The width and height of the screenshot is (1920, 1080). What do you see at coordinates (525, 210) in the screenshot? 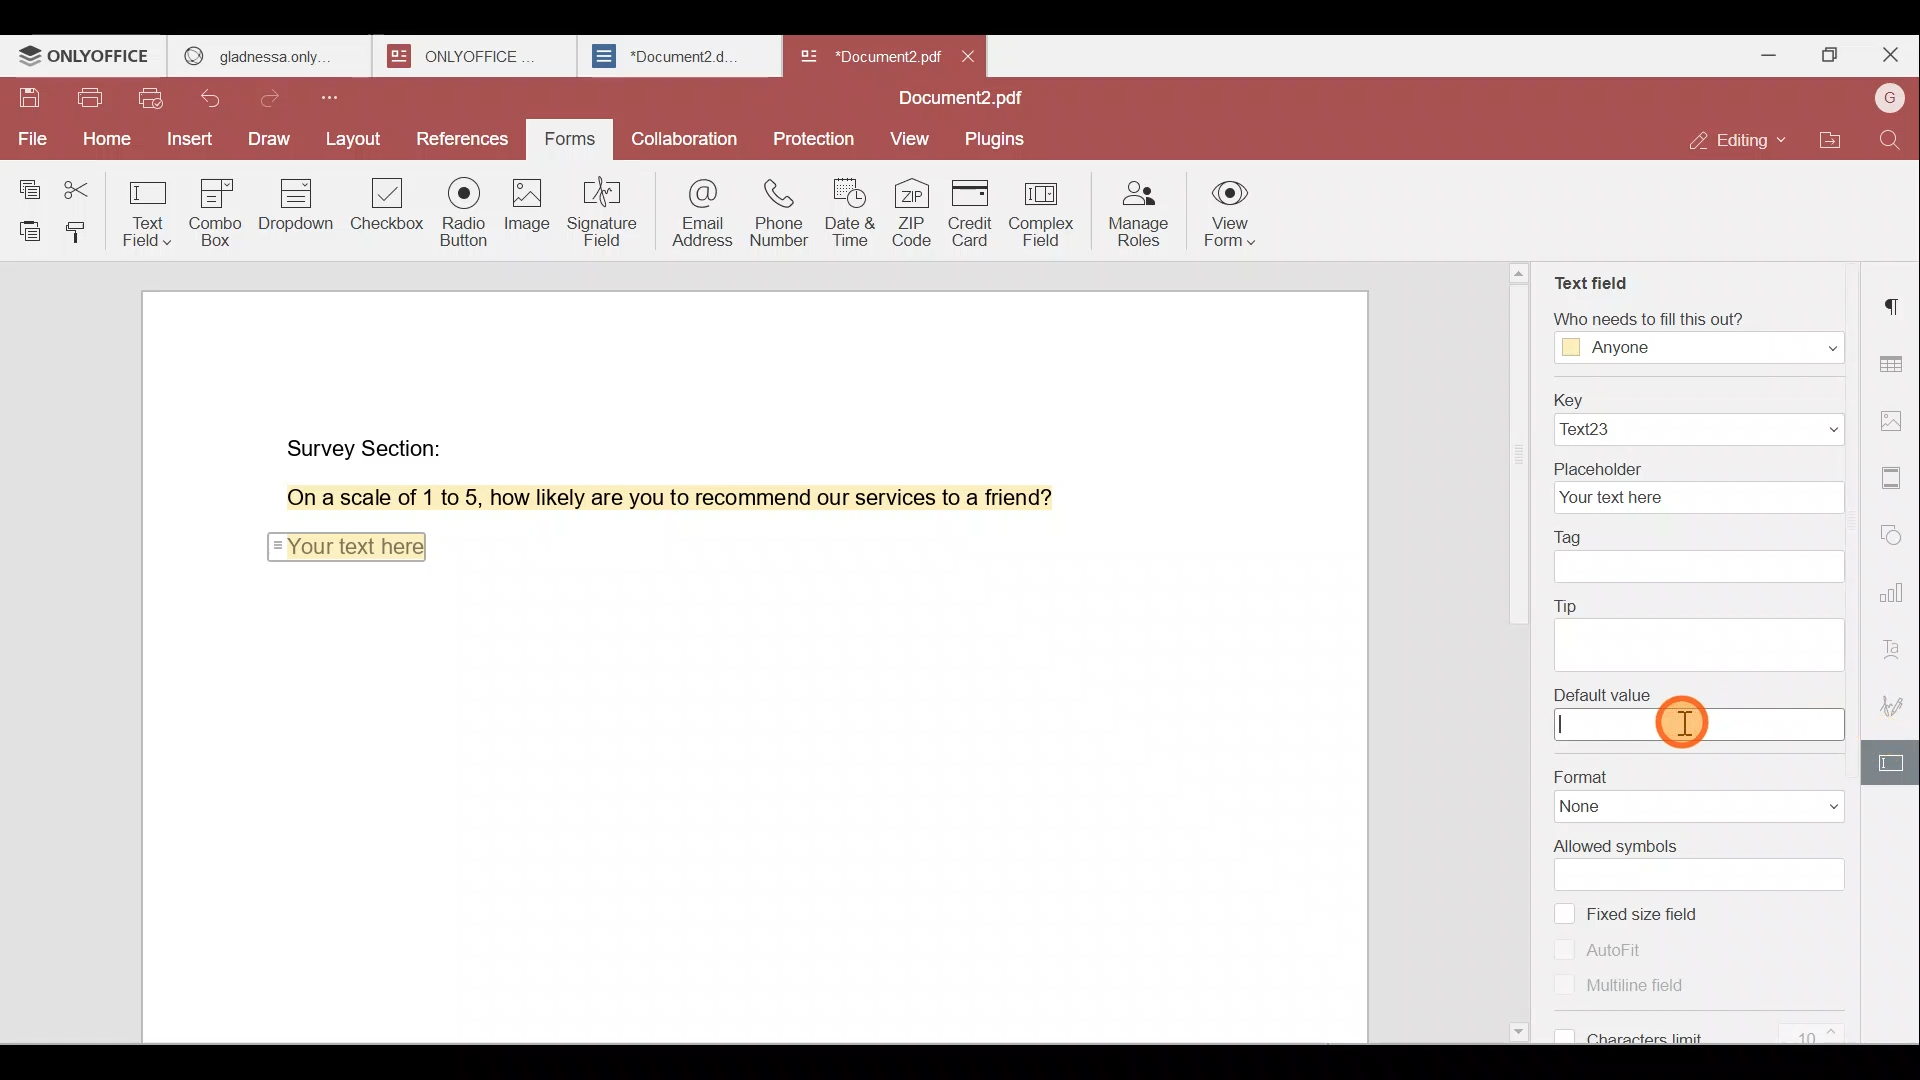
I see `Image` at bounding box center [525, 210].